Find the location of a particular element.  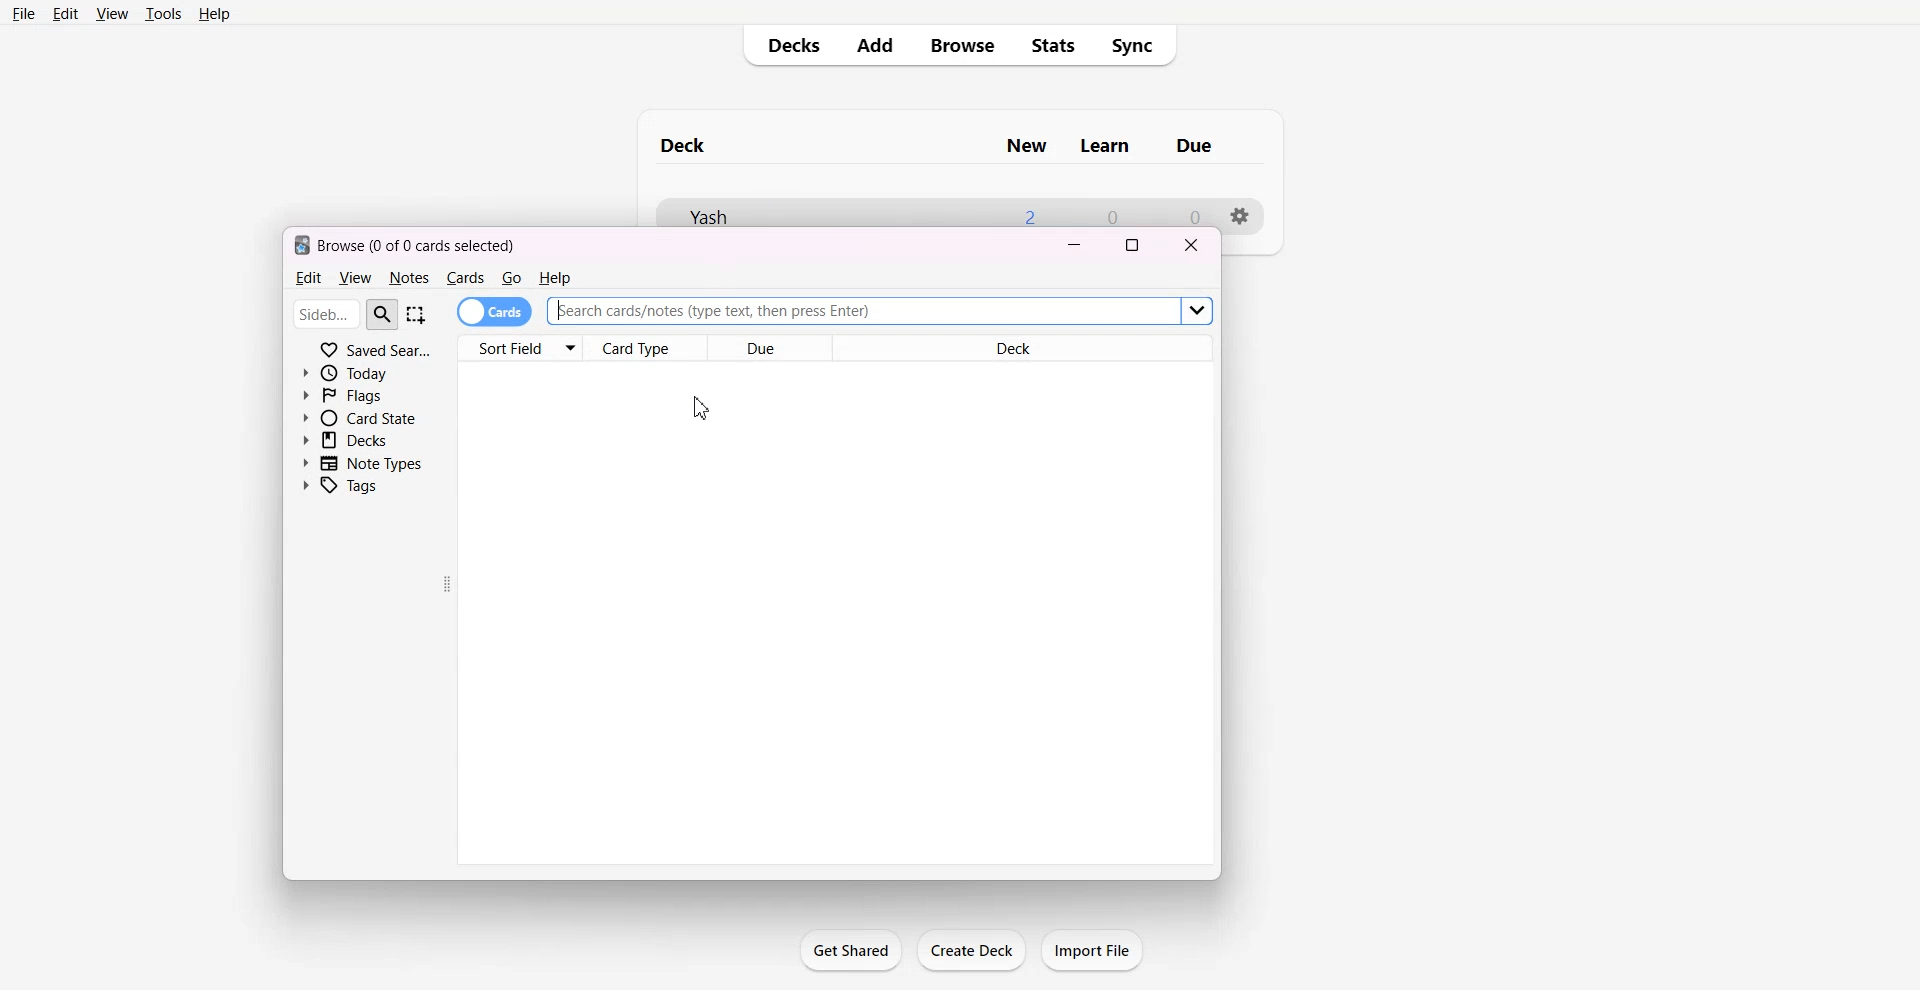

0 is located at coordinates (1186, 211).